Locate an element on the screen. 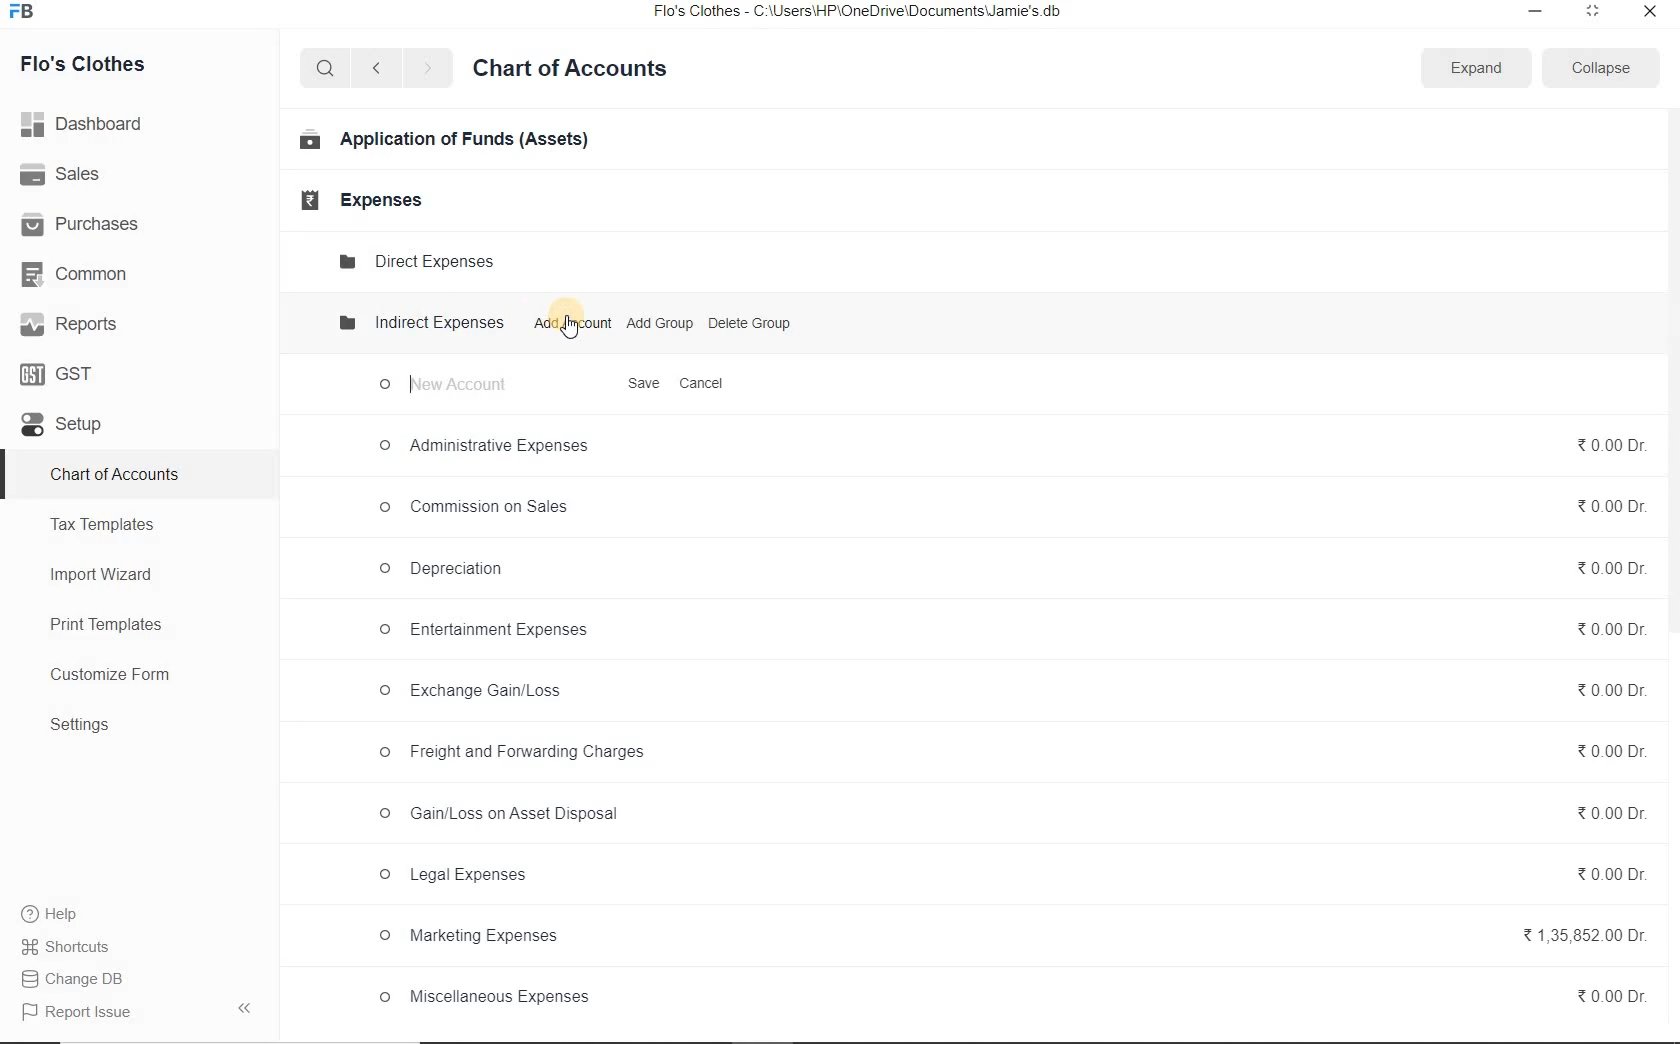 The width and height of the screenshot is (1680, 1044). set up is located at coordinates (62, 426).